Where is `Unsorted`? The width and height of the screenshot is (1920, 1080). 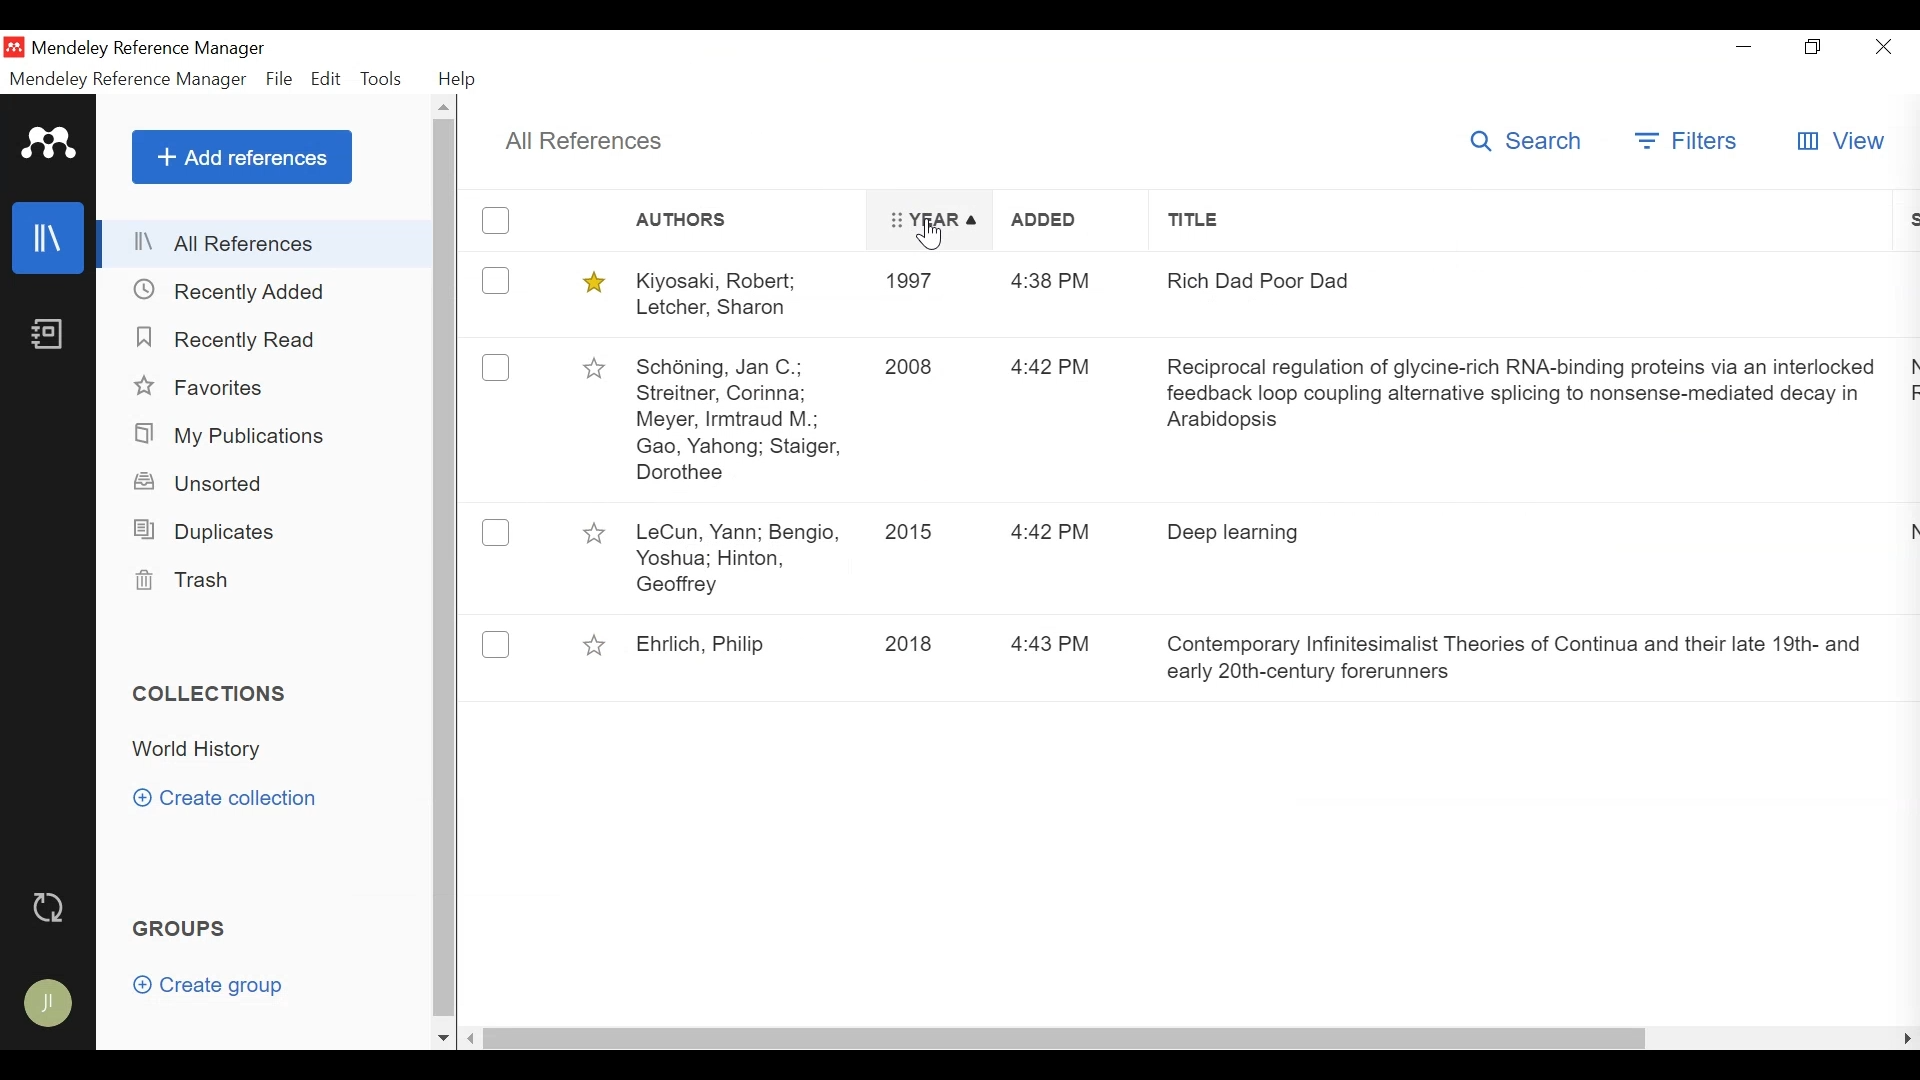
Unsorted is located at coordinates (201, 483).